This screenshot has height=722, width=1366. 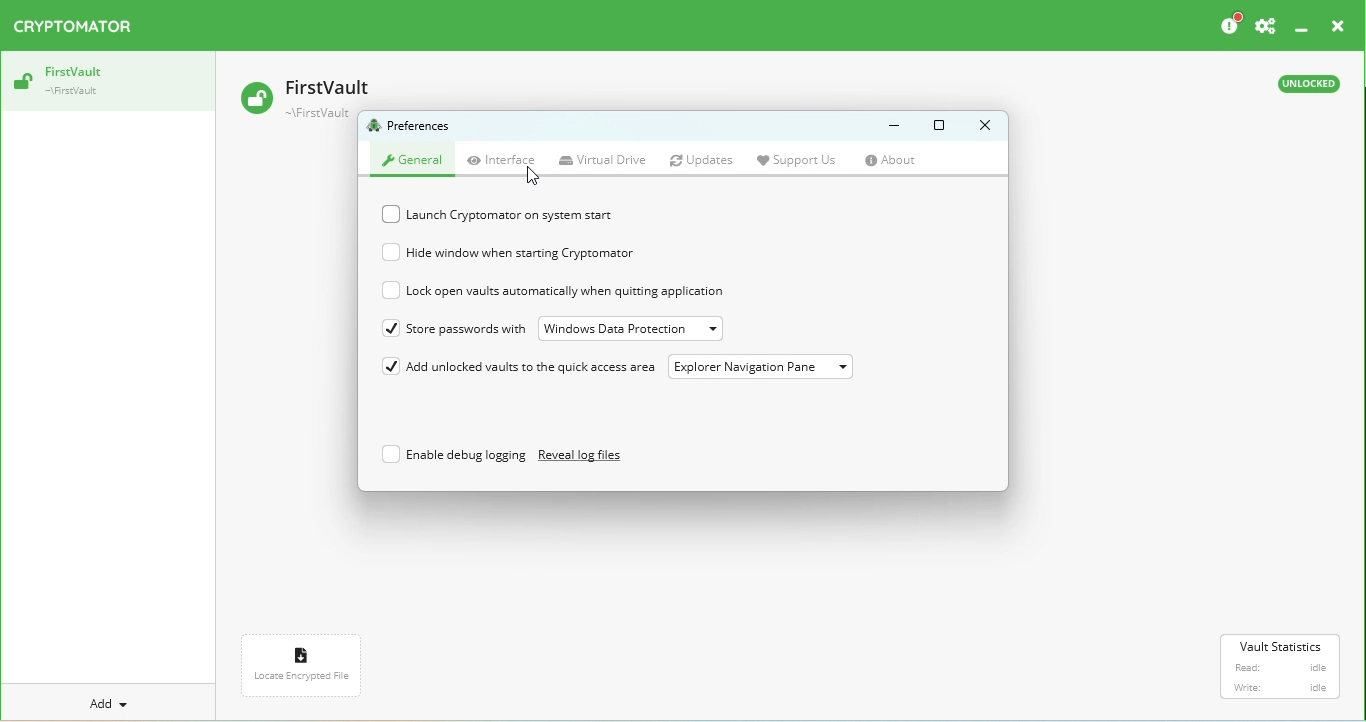 What do you see at coordinates (514, 254) in the screenshot?
I see `Hide window when starting cryptomator` at bounding box center [514, 254].